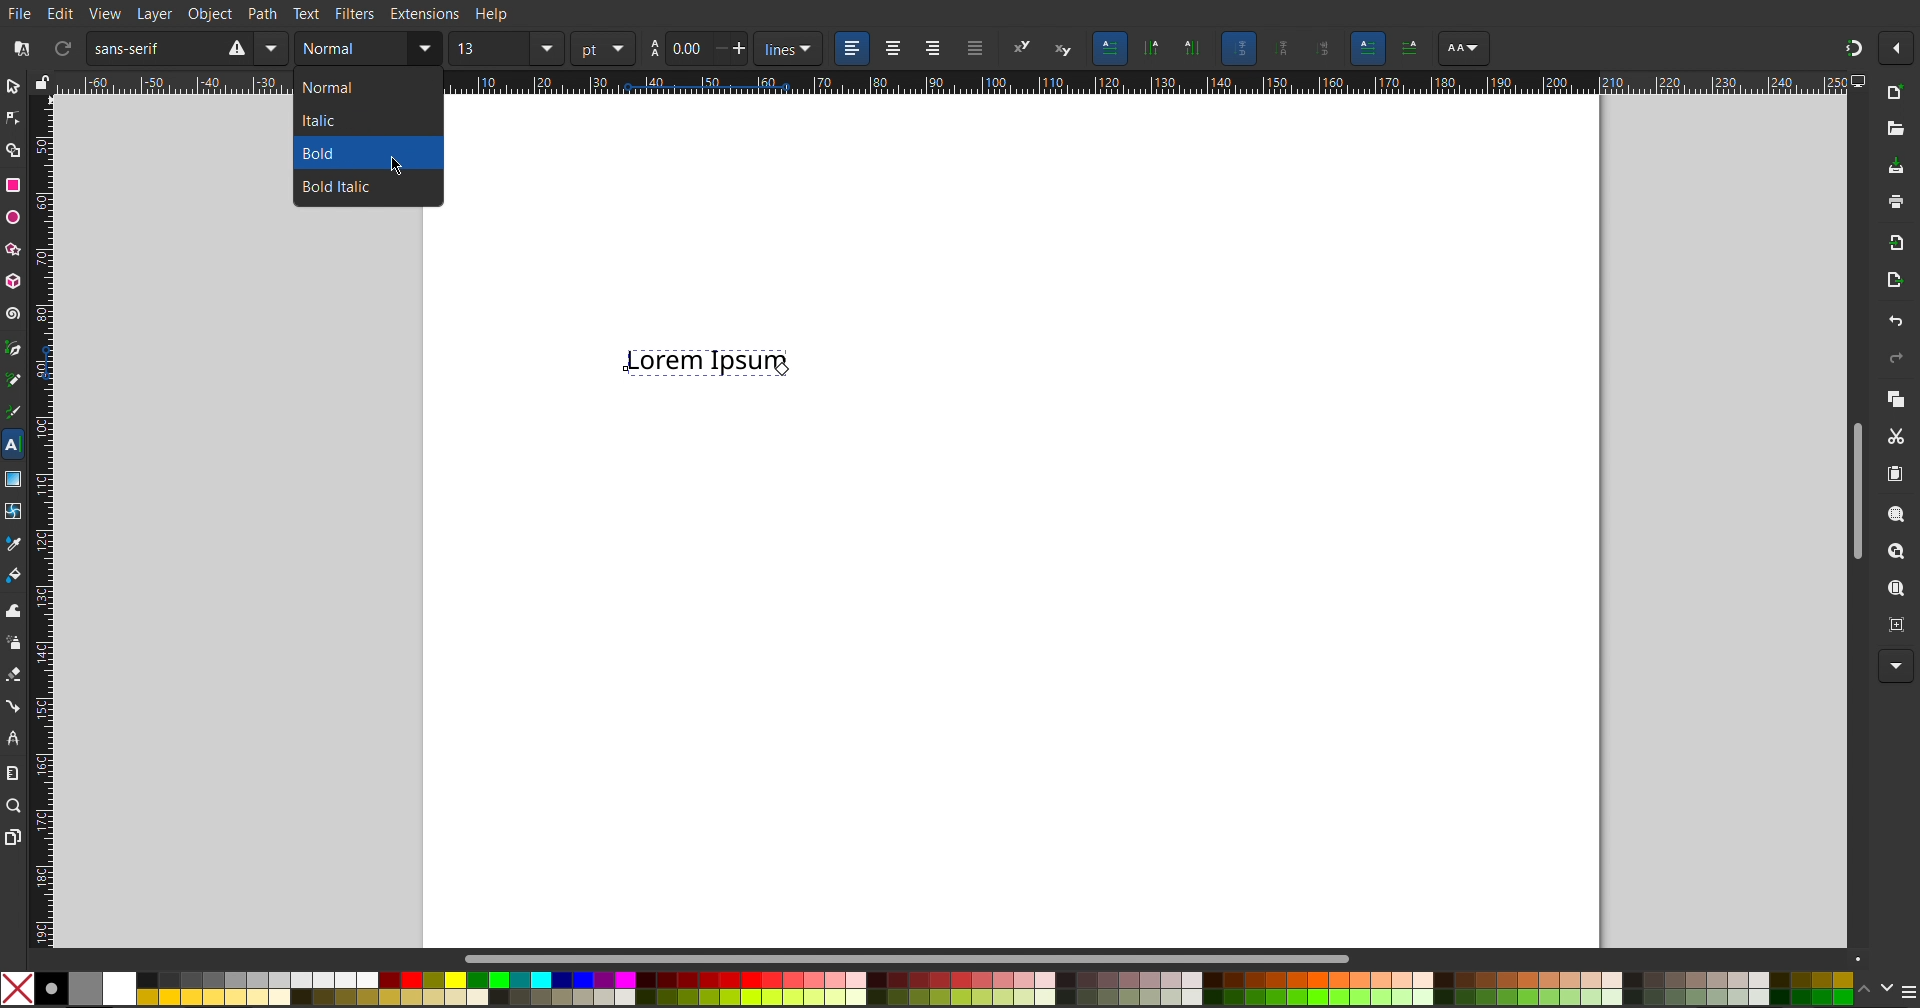 This screenshot has width=1920, height=1008. What do you see at coordinates (14, 507) in the screenshot?
I see `Mesh Tool` at bounding box center [14, 507].